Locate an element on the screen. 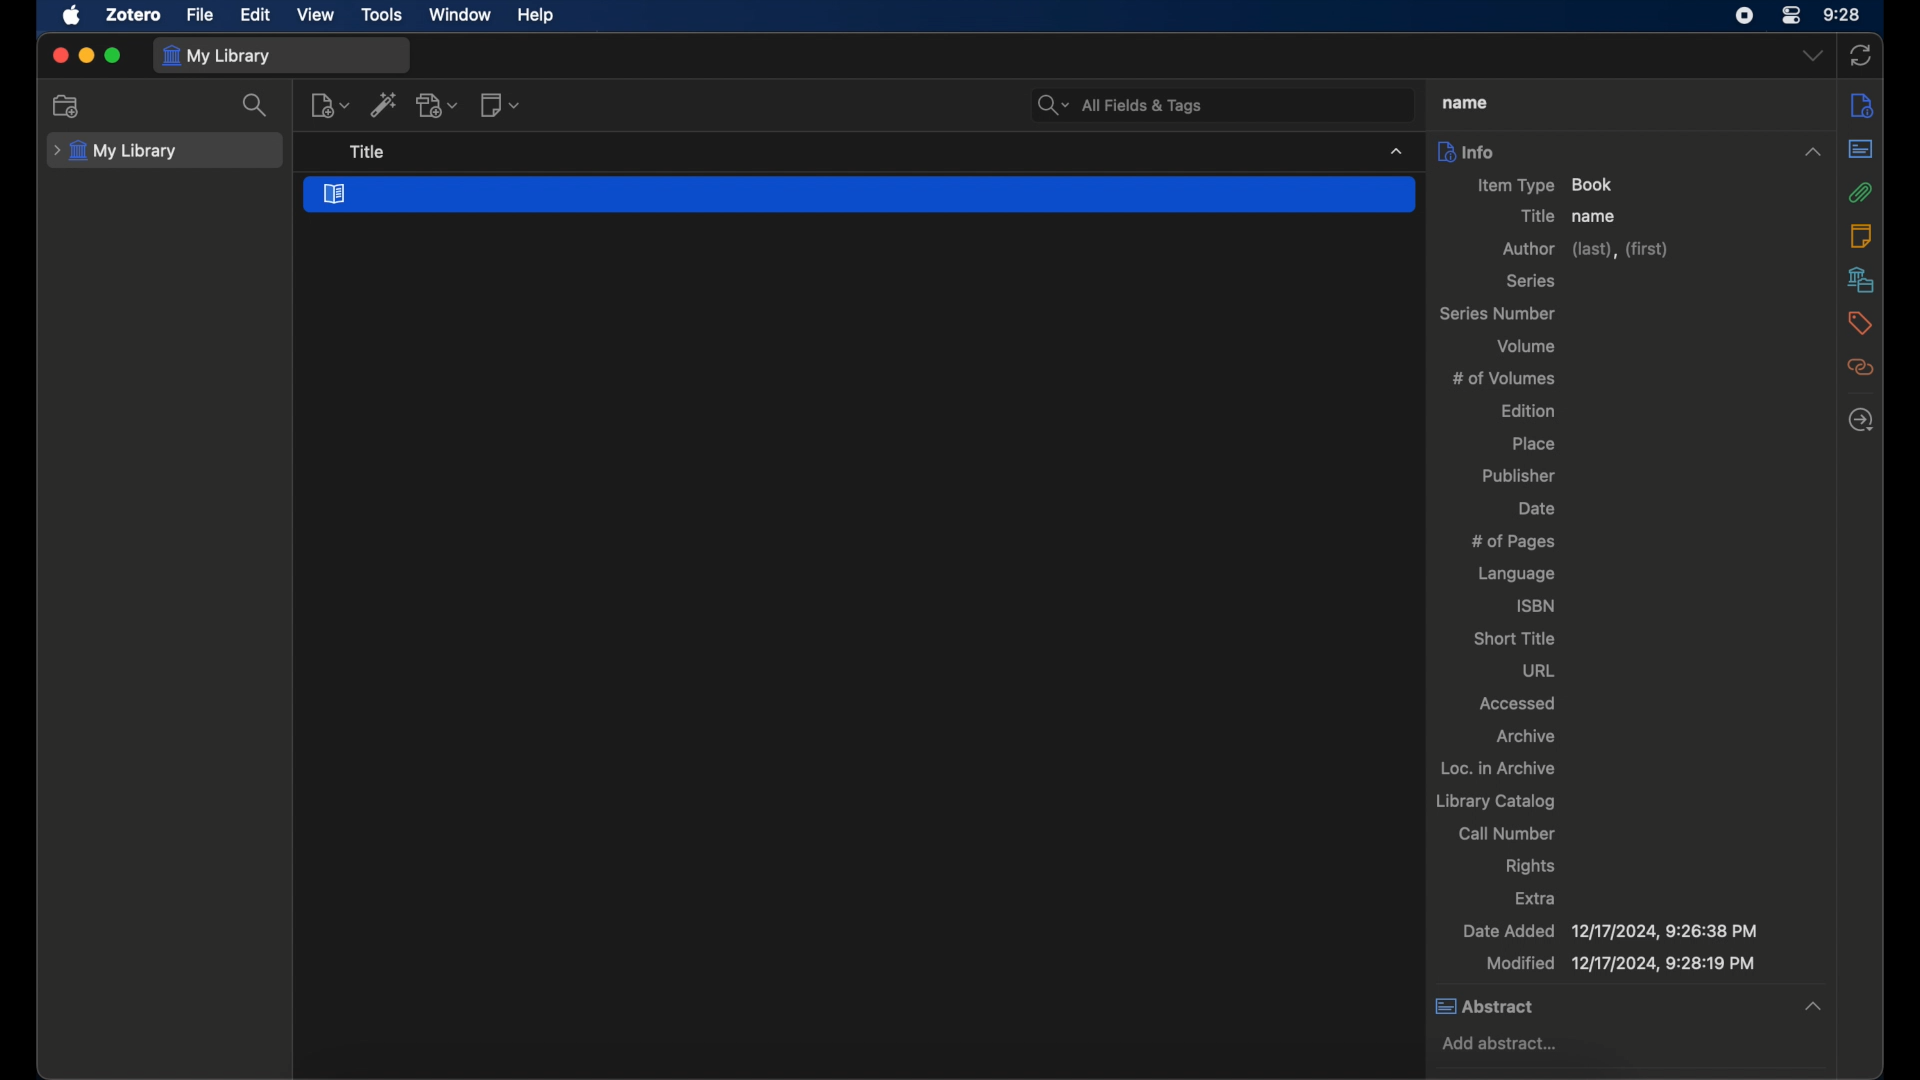 The width and height of the screenshot is (1920, 1080). accessed is located at coordinates (1519, 702).